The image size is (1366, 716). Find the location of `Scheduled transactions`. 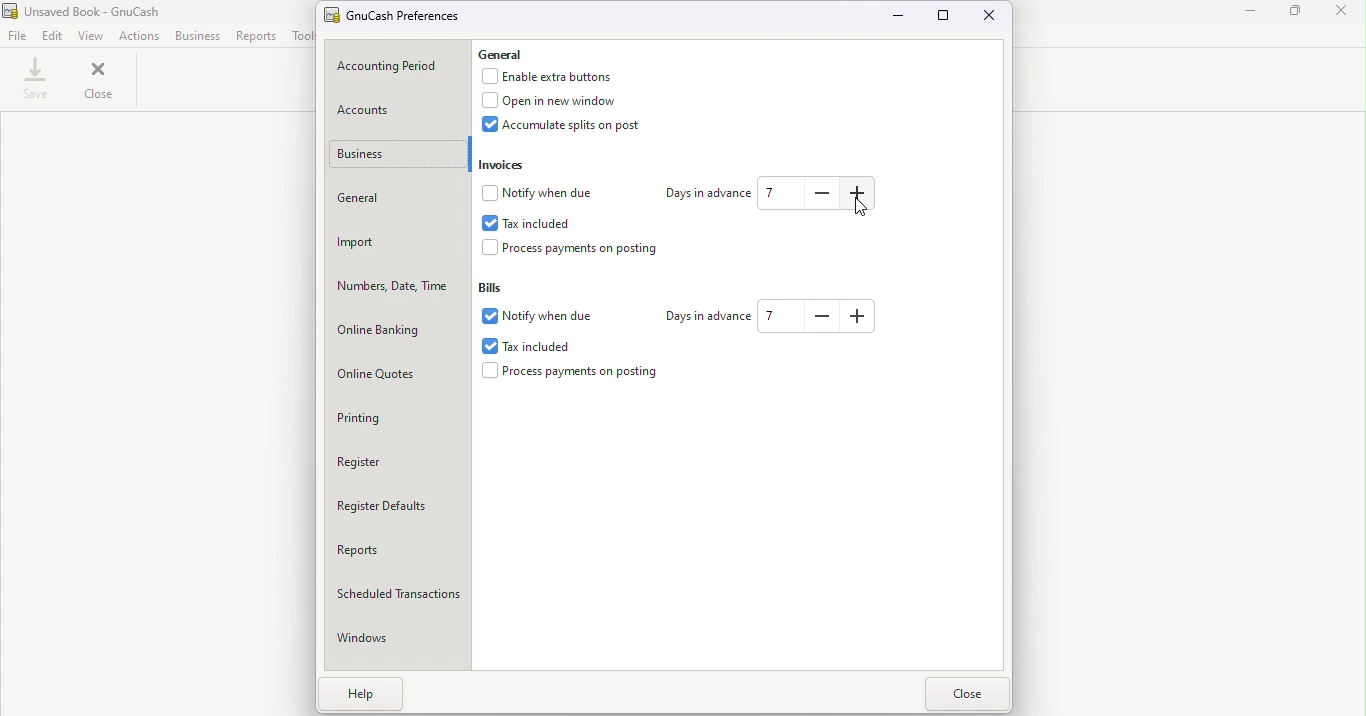

Scheduled transactions is located at coordinates (399, 598).